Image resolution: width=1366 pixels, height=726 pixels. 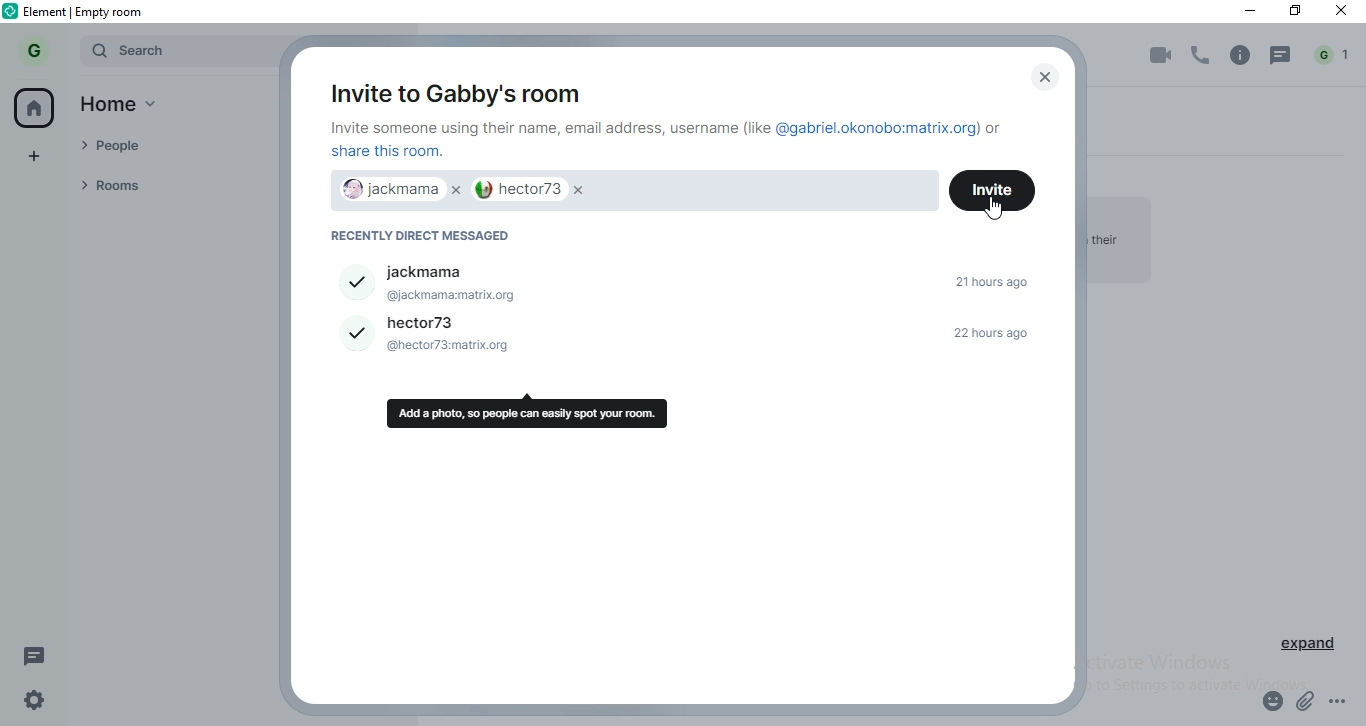 I want to click on invite, so click(x=991, y=178).